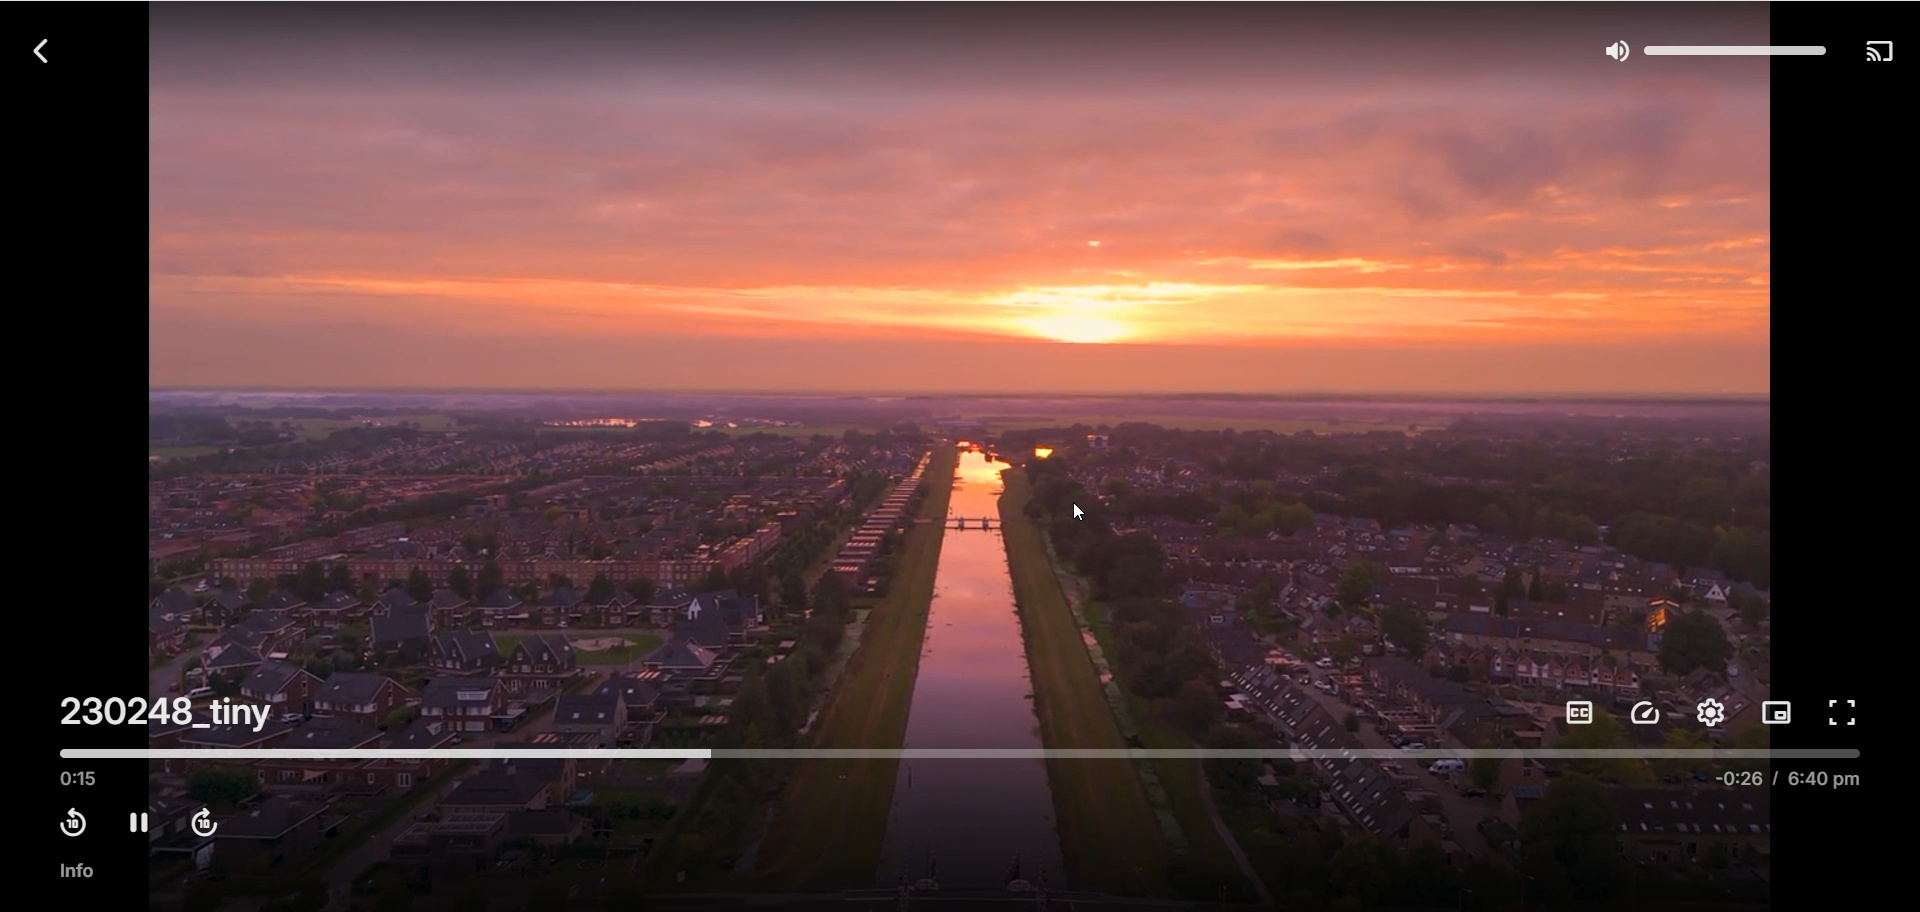  Describe the element at coordinates (1720, 49) in the screenshot. I see `volume` at that location.